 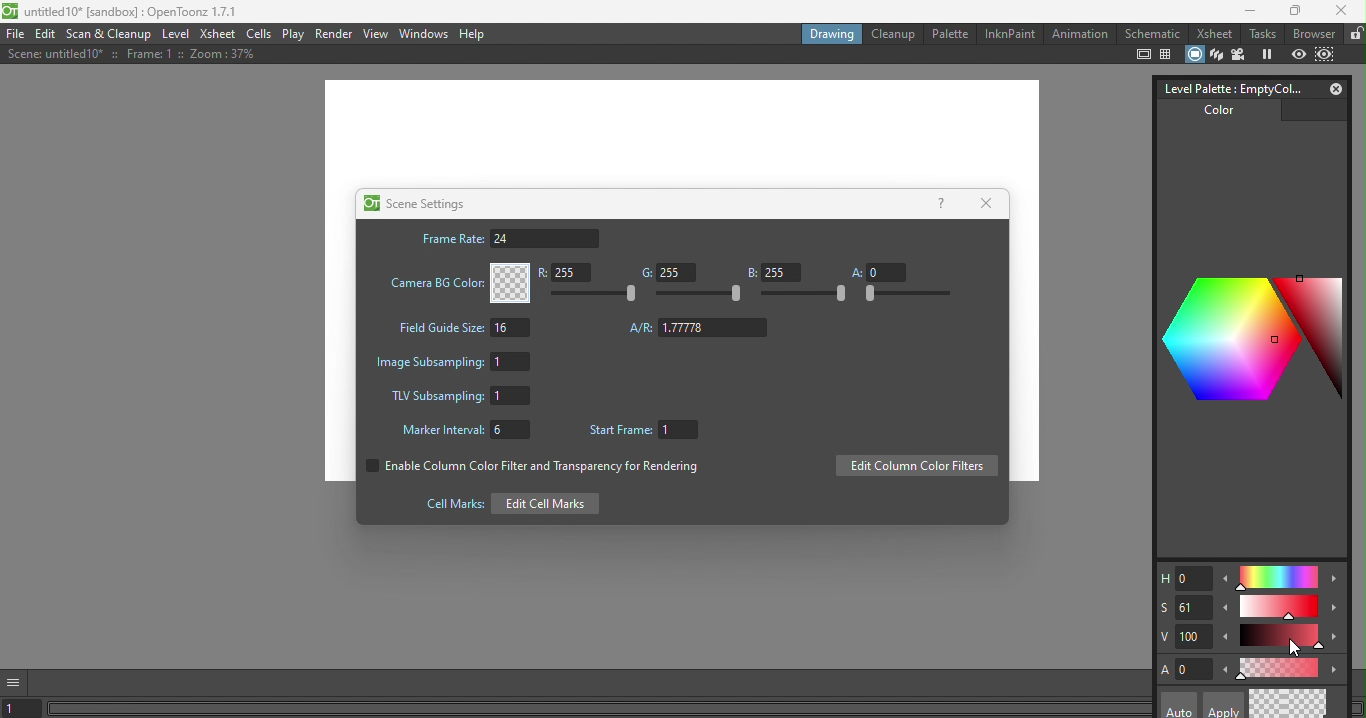 I want to click on Slide bar, so click(x=1280, y=608).